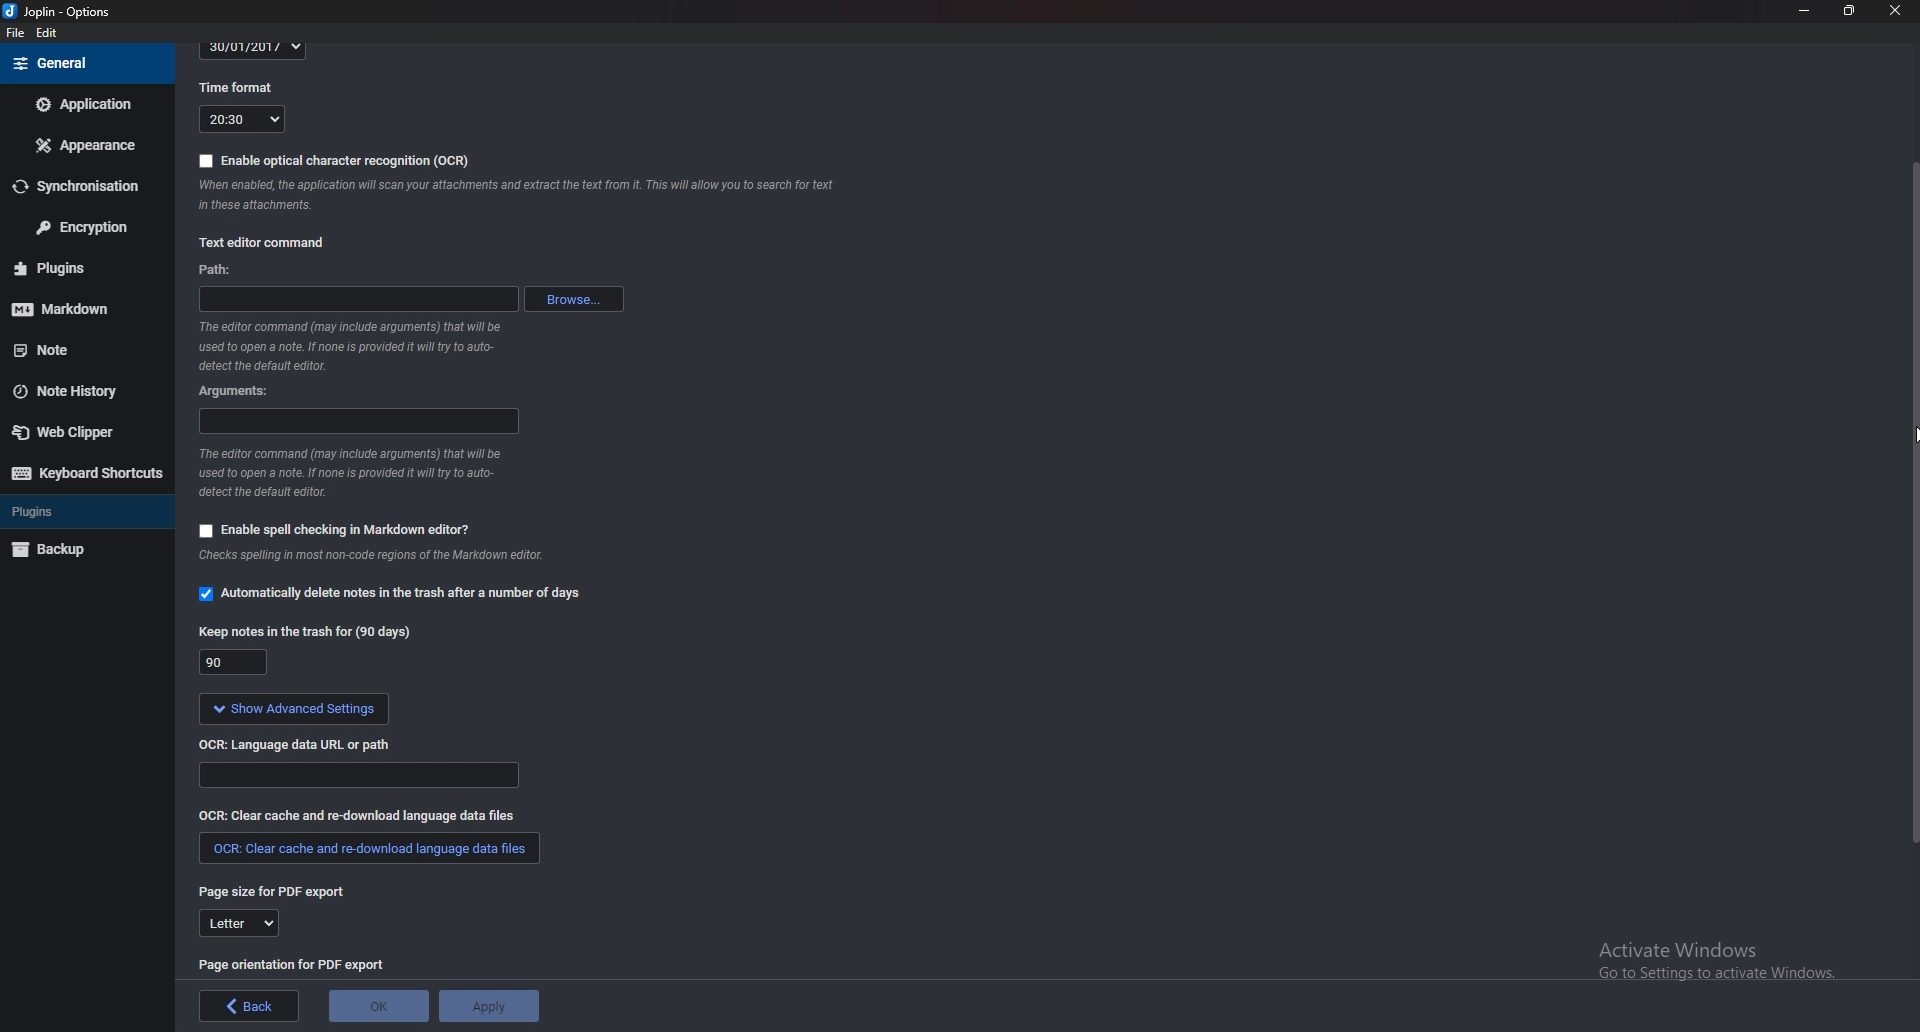  Describe the element at coordinates (77, 550) in the screenshot. I see `Backup` at that location.